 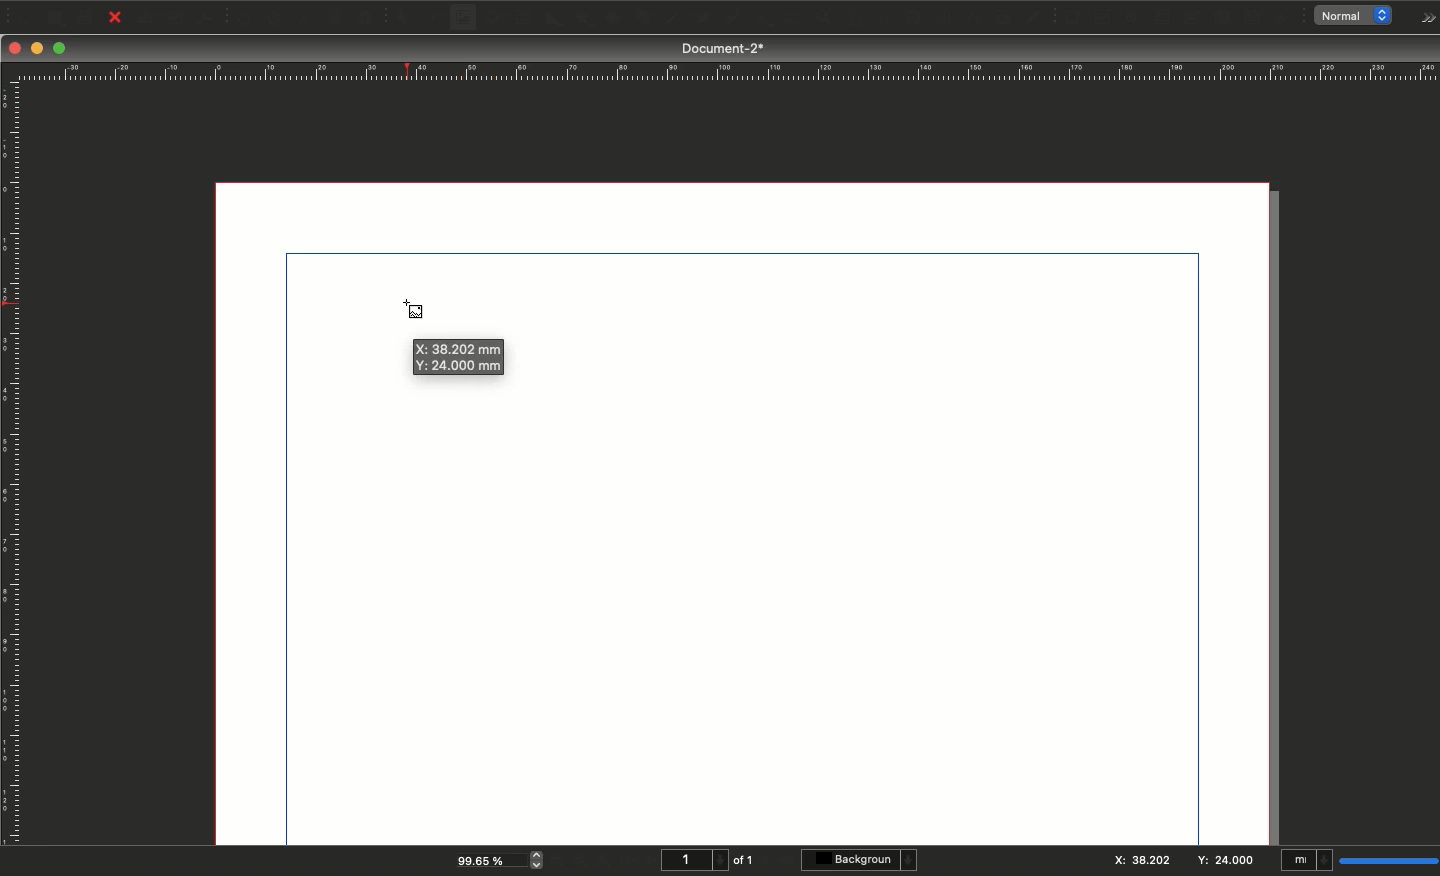 I want to click on Table, so click(x=522, y=19).